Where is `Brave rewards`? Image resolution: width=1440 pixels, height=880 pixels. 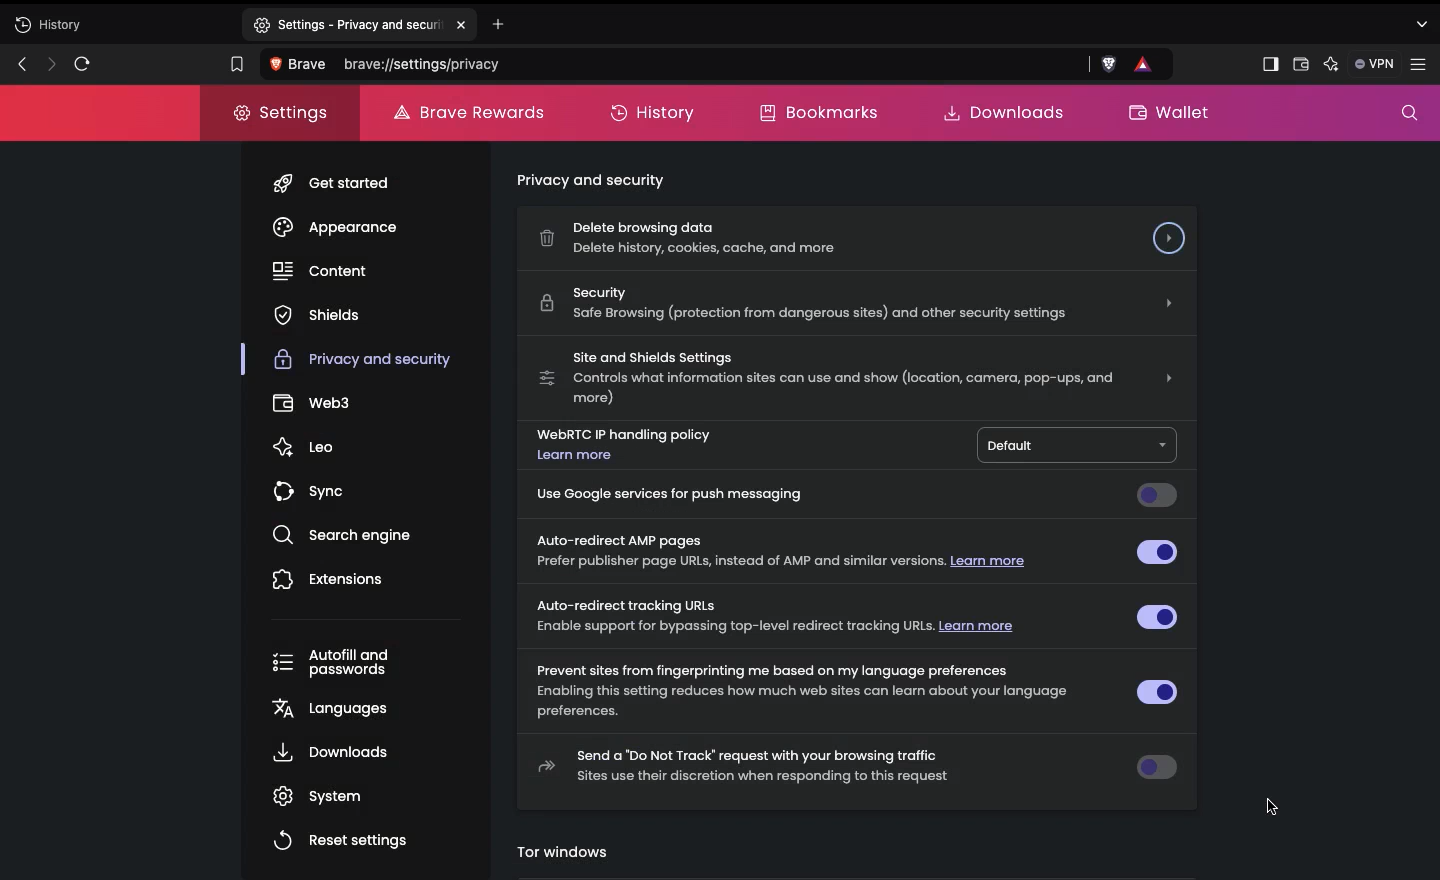 Brave rewards is located at coordinates (467, 111).